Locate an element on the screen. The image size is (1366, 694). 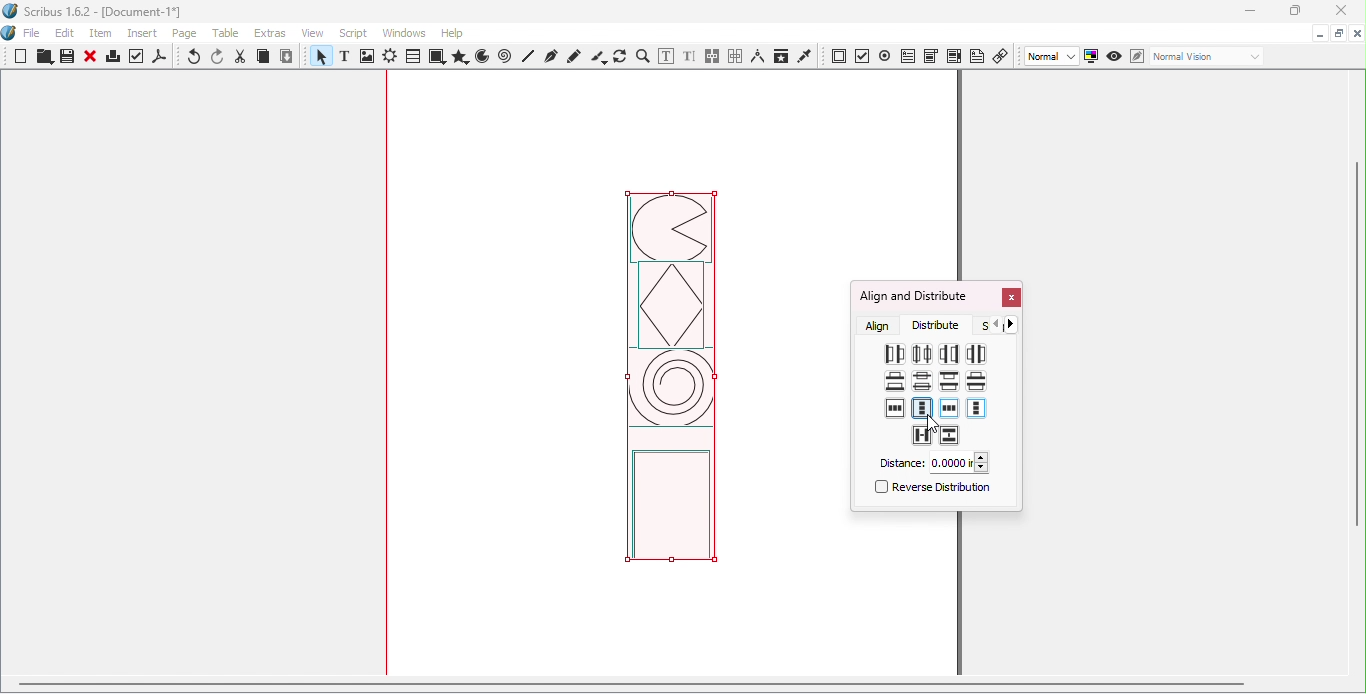
Redo is located at coordinates (219, 57).